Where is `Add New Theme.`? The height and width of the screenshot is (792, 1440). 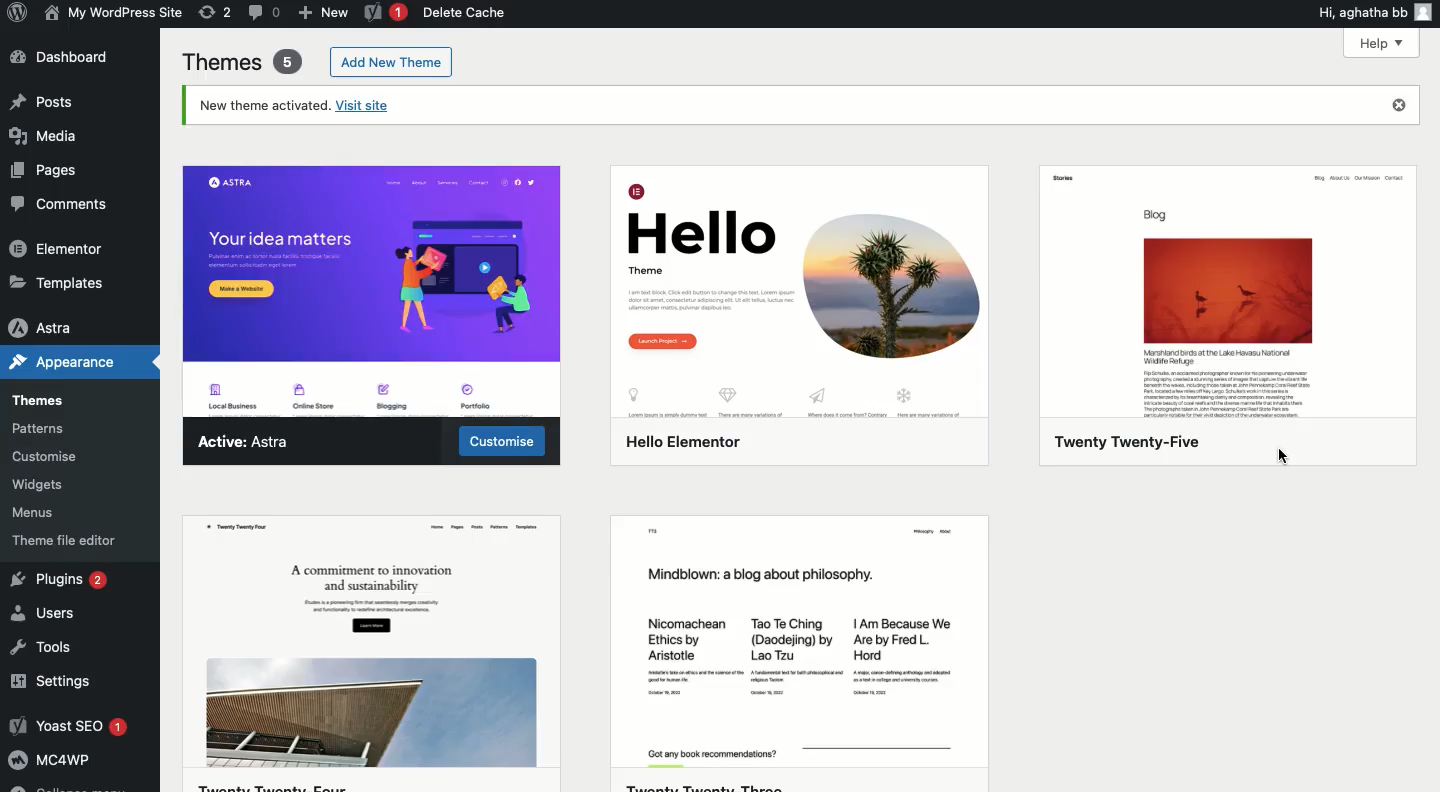 Add New Theme. is located at coordinates (391, 60).